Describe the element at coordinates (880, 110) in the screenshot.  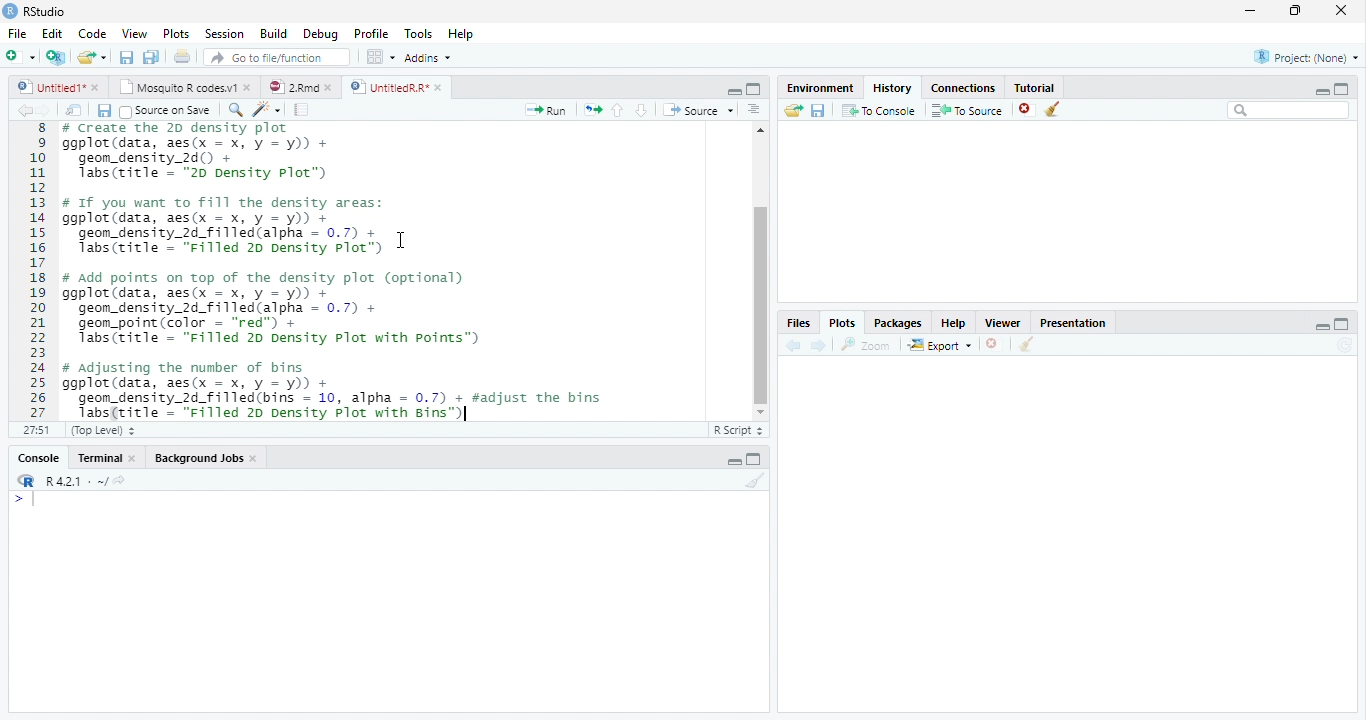
I see `To console` at that location.